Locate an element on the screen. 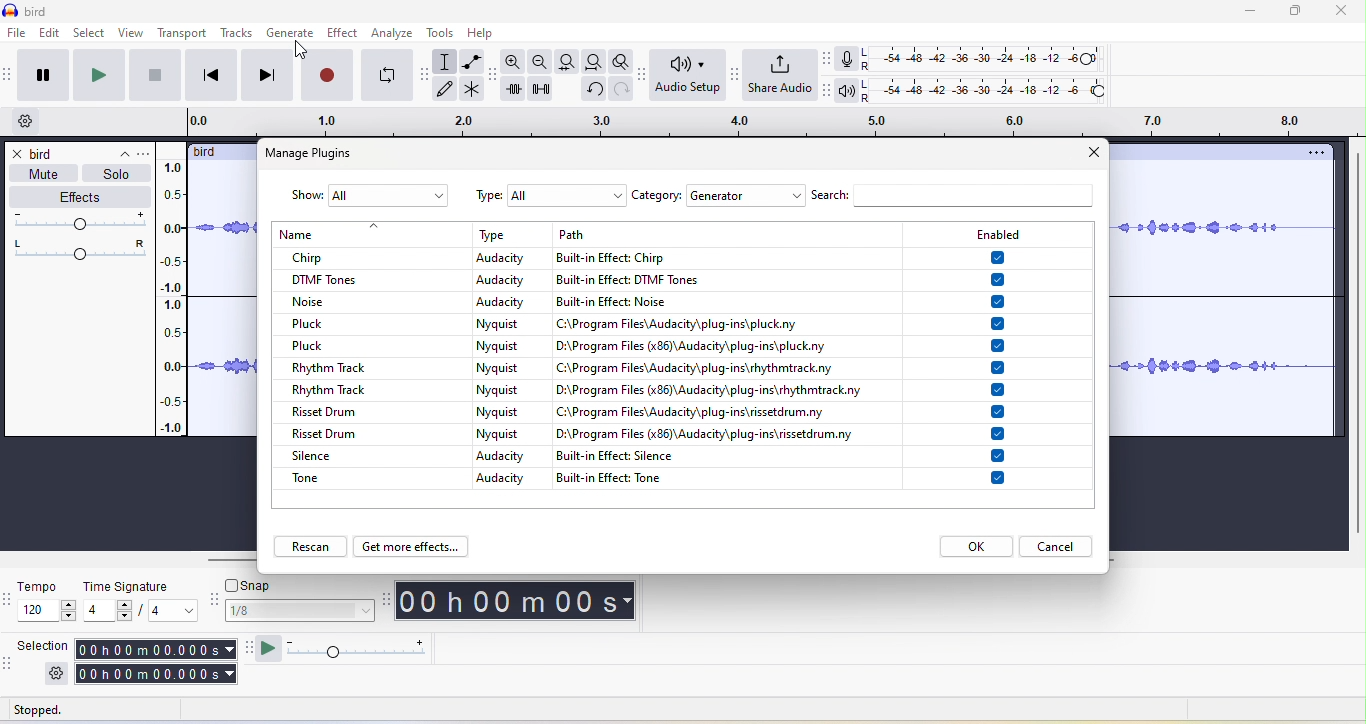 The height and width of the screenshot is (724, 1366). bird is located at coordinates (42, 153).